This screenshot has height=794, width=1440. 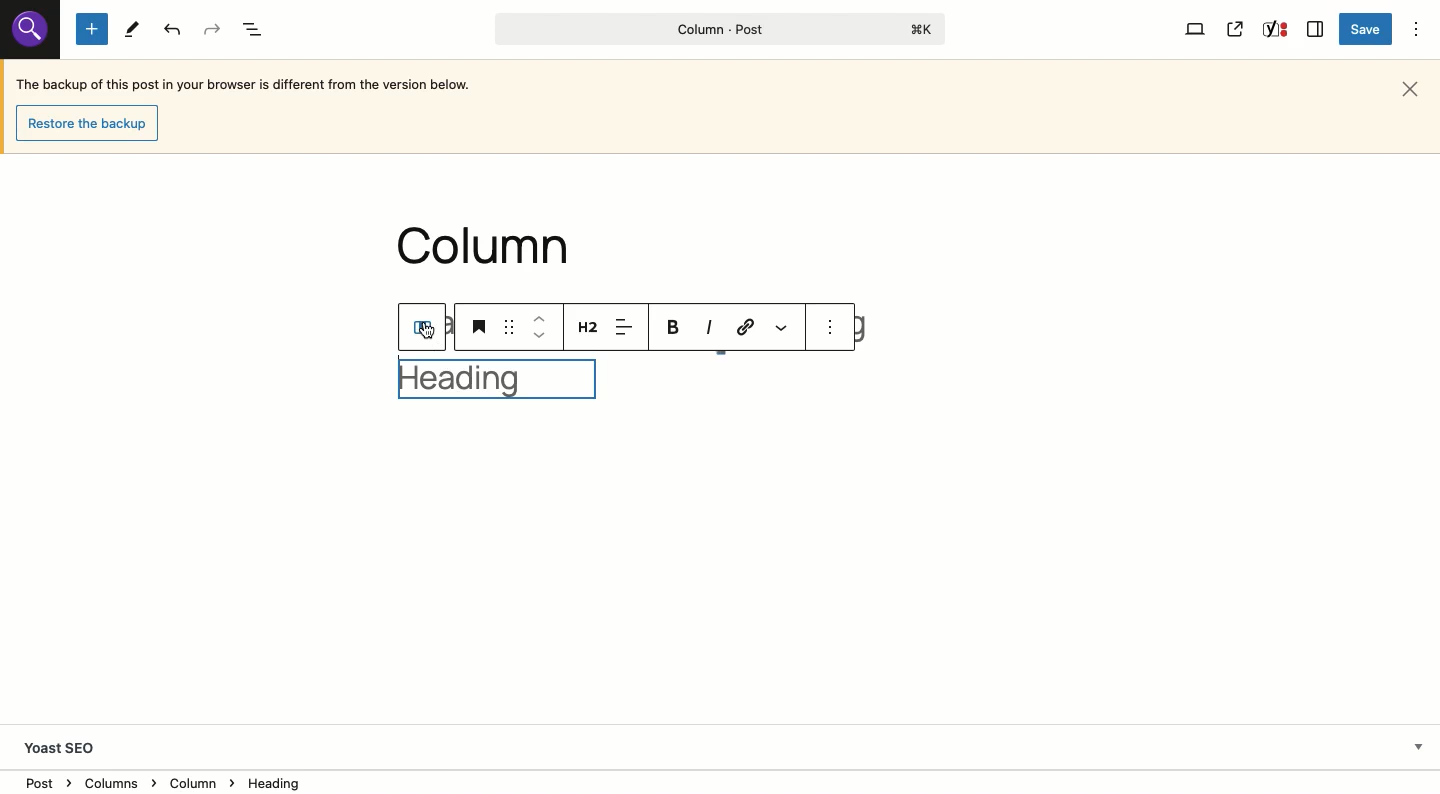 I want to click on Align, so click(x=625, y=329).